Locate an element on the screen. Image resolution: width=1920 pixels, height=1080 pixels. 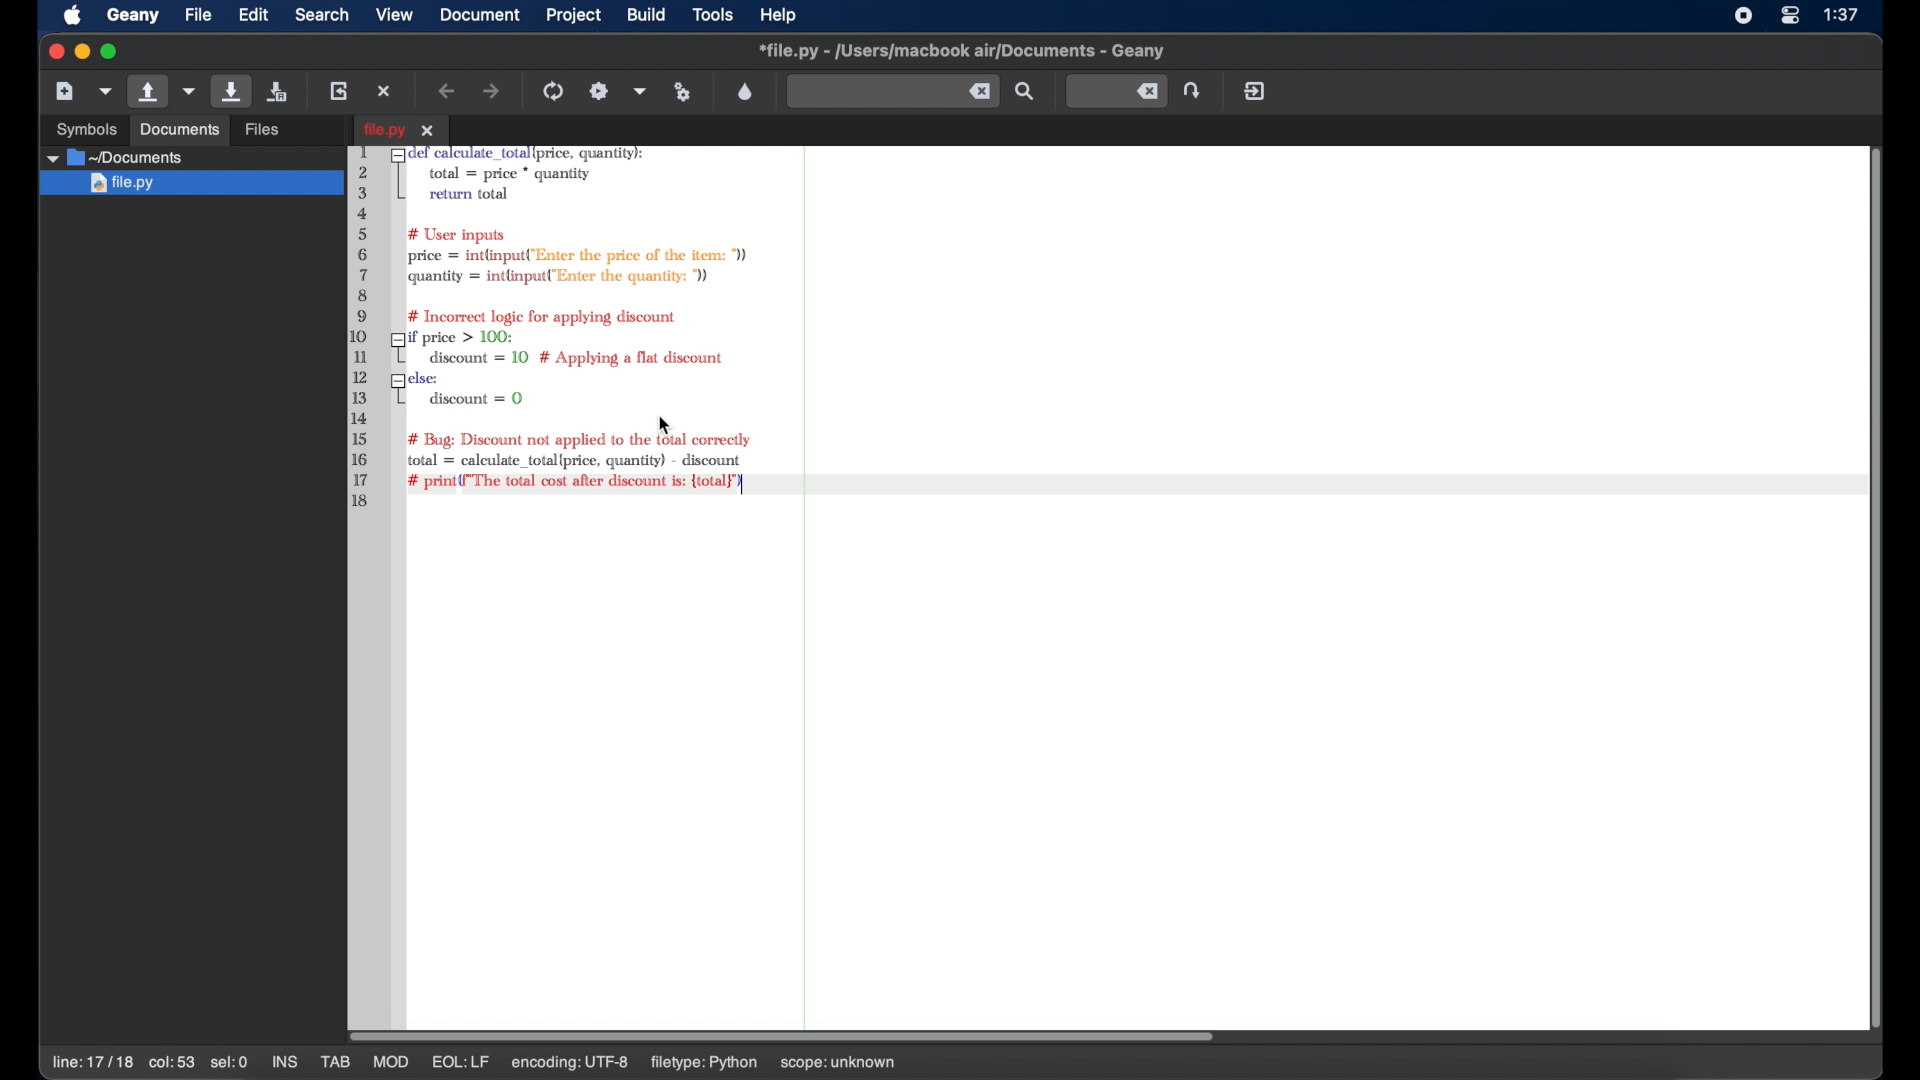
close is located at coordinates (54, 52).